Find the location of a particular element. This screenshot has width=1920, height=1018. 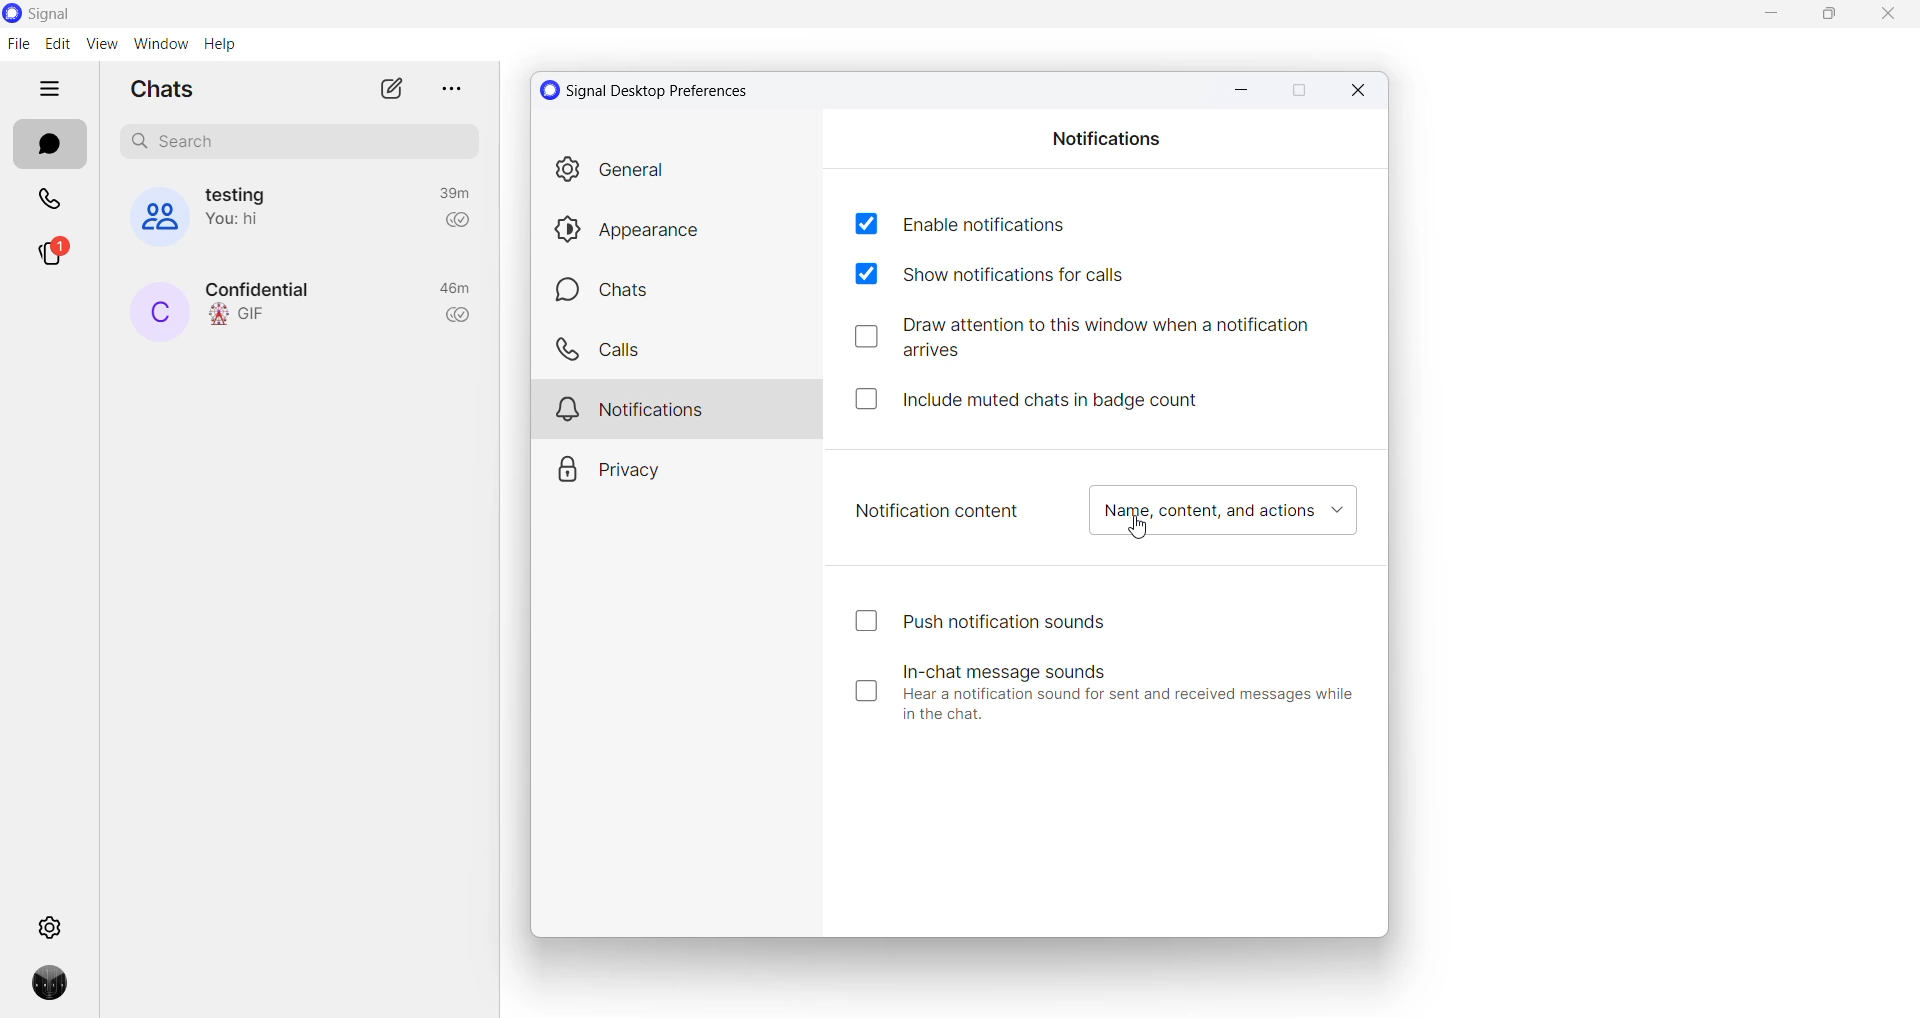

notification is located at coordinates (681, 405).